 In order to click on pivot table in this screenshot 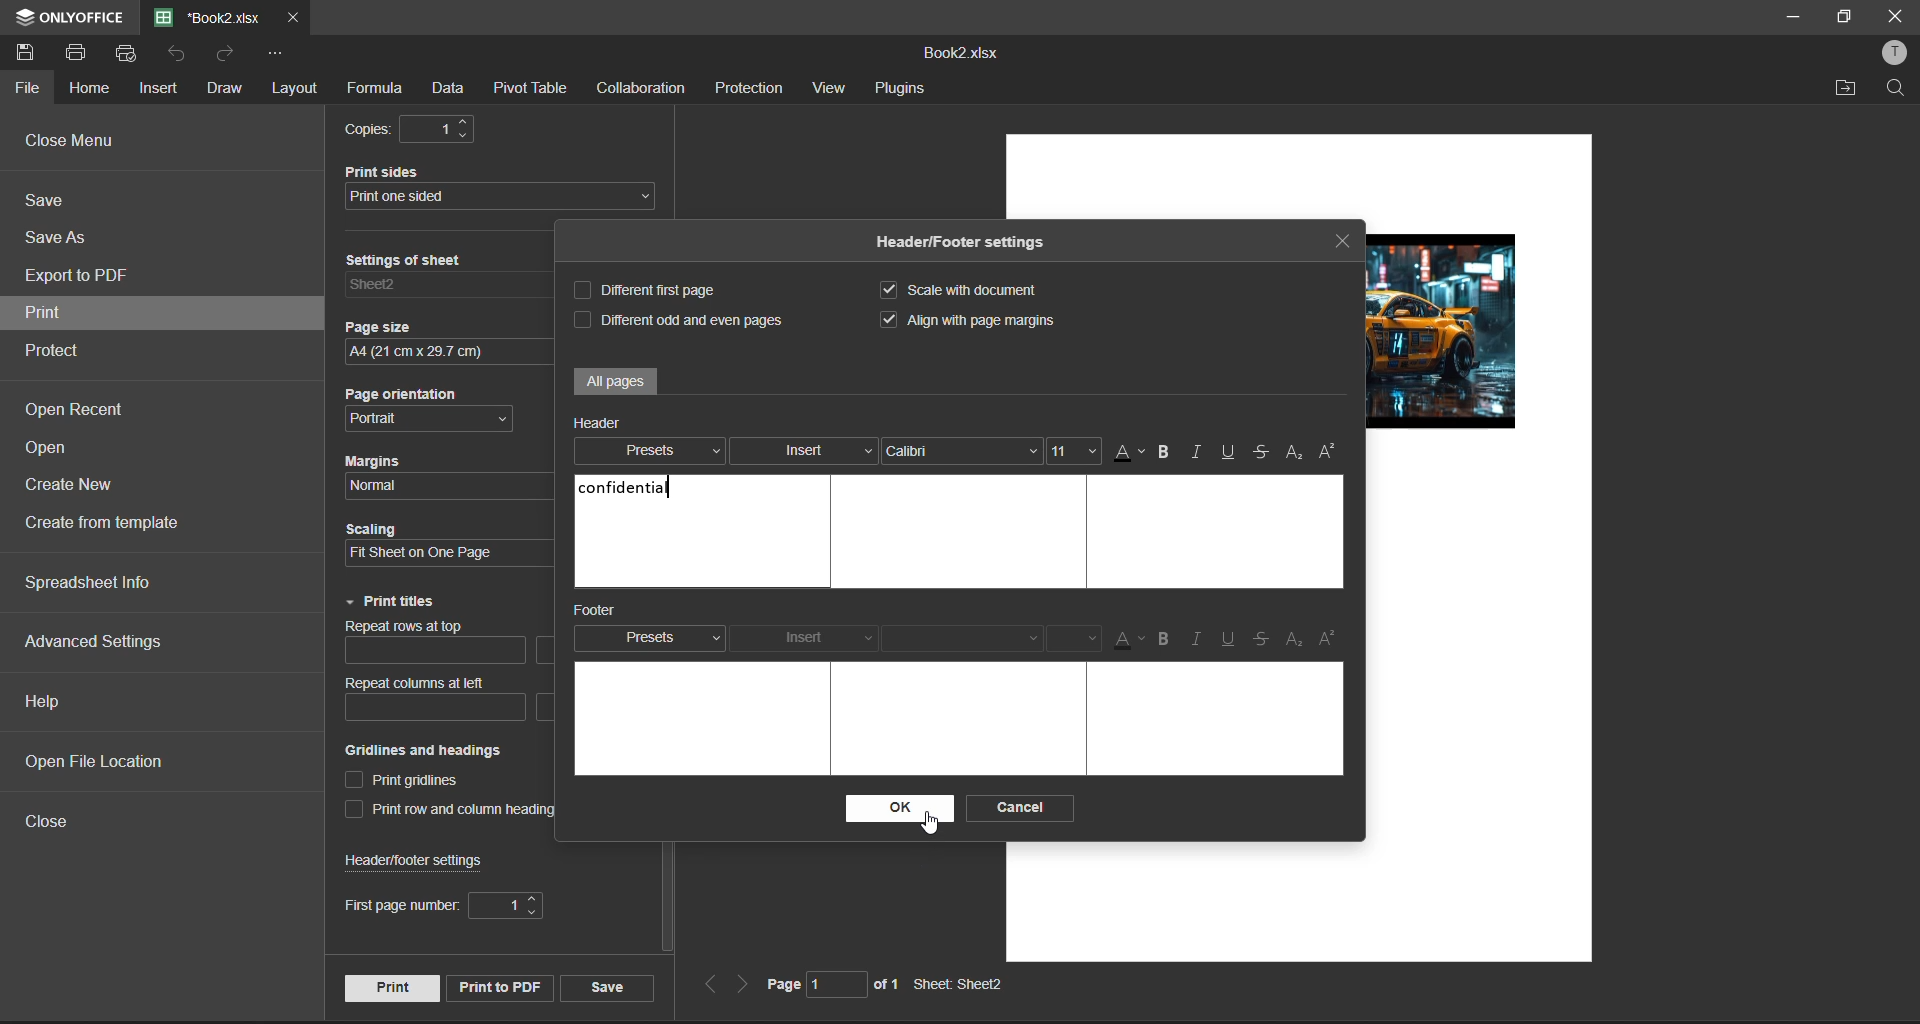, I will do `click(532, 91)`.